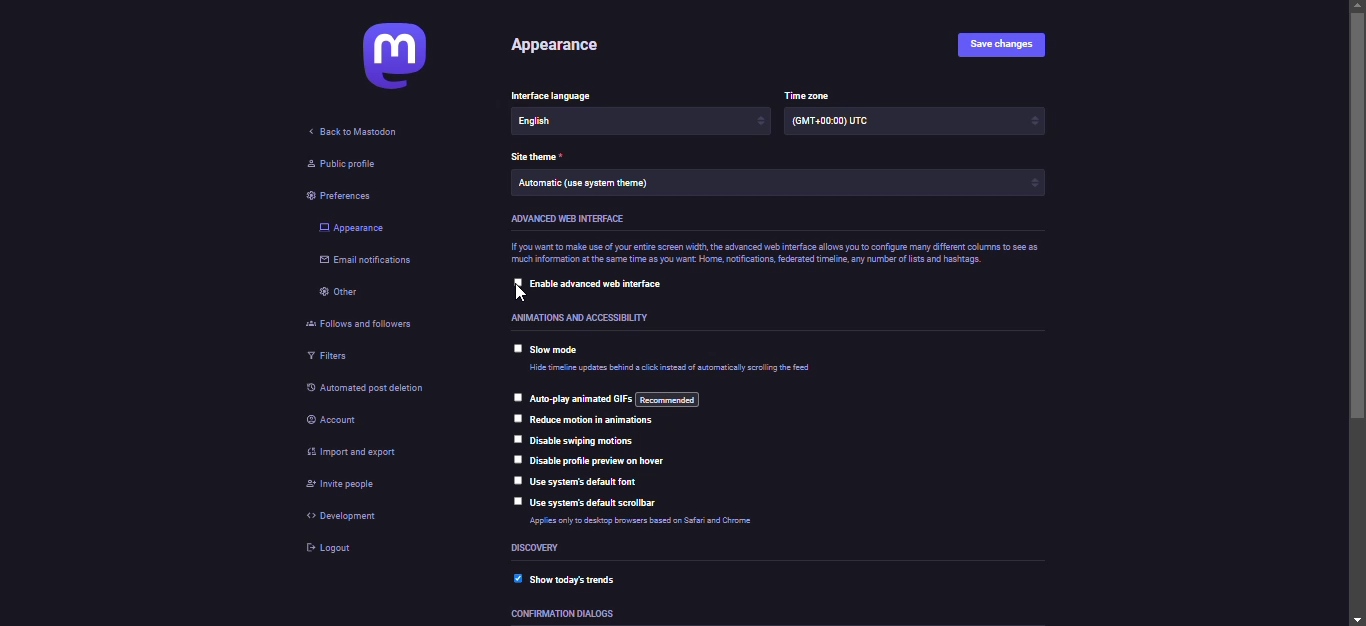 This screenshot has height=626, width=1366. Describe the element at coordinates (372, 388) in the screenshot. I see `automated post deletion` at that location.